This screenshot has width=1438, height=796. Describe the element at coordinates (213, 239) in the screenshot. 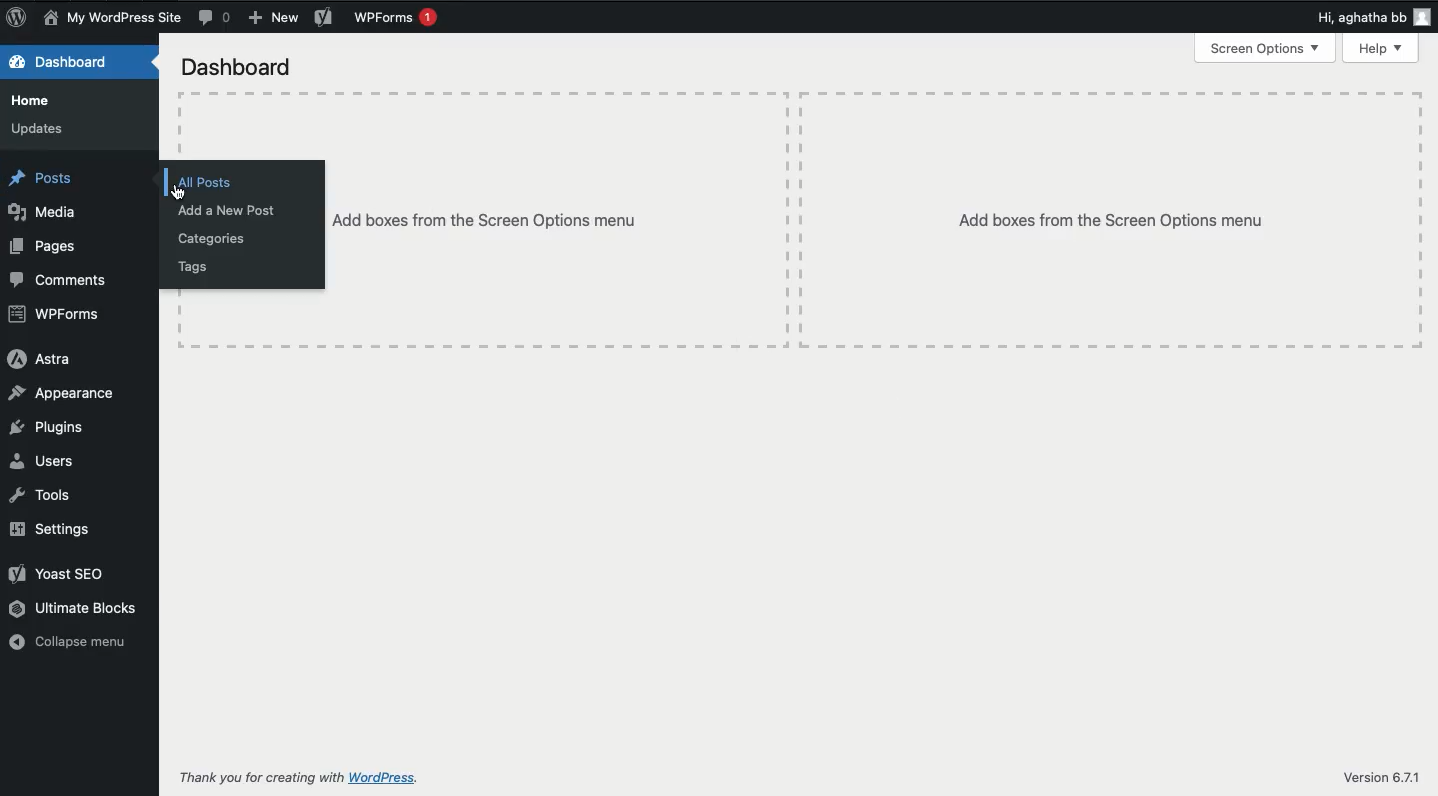

I see `Categories` at that location.